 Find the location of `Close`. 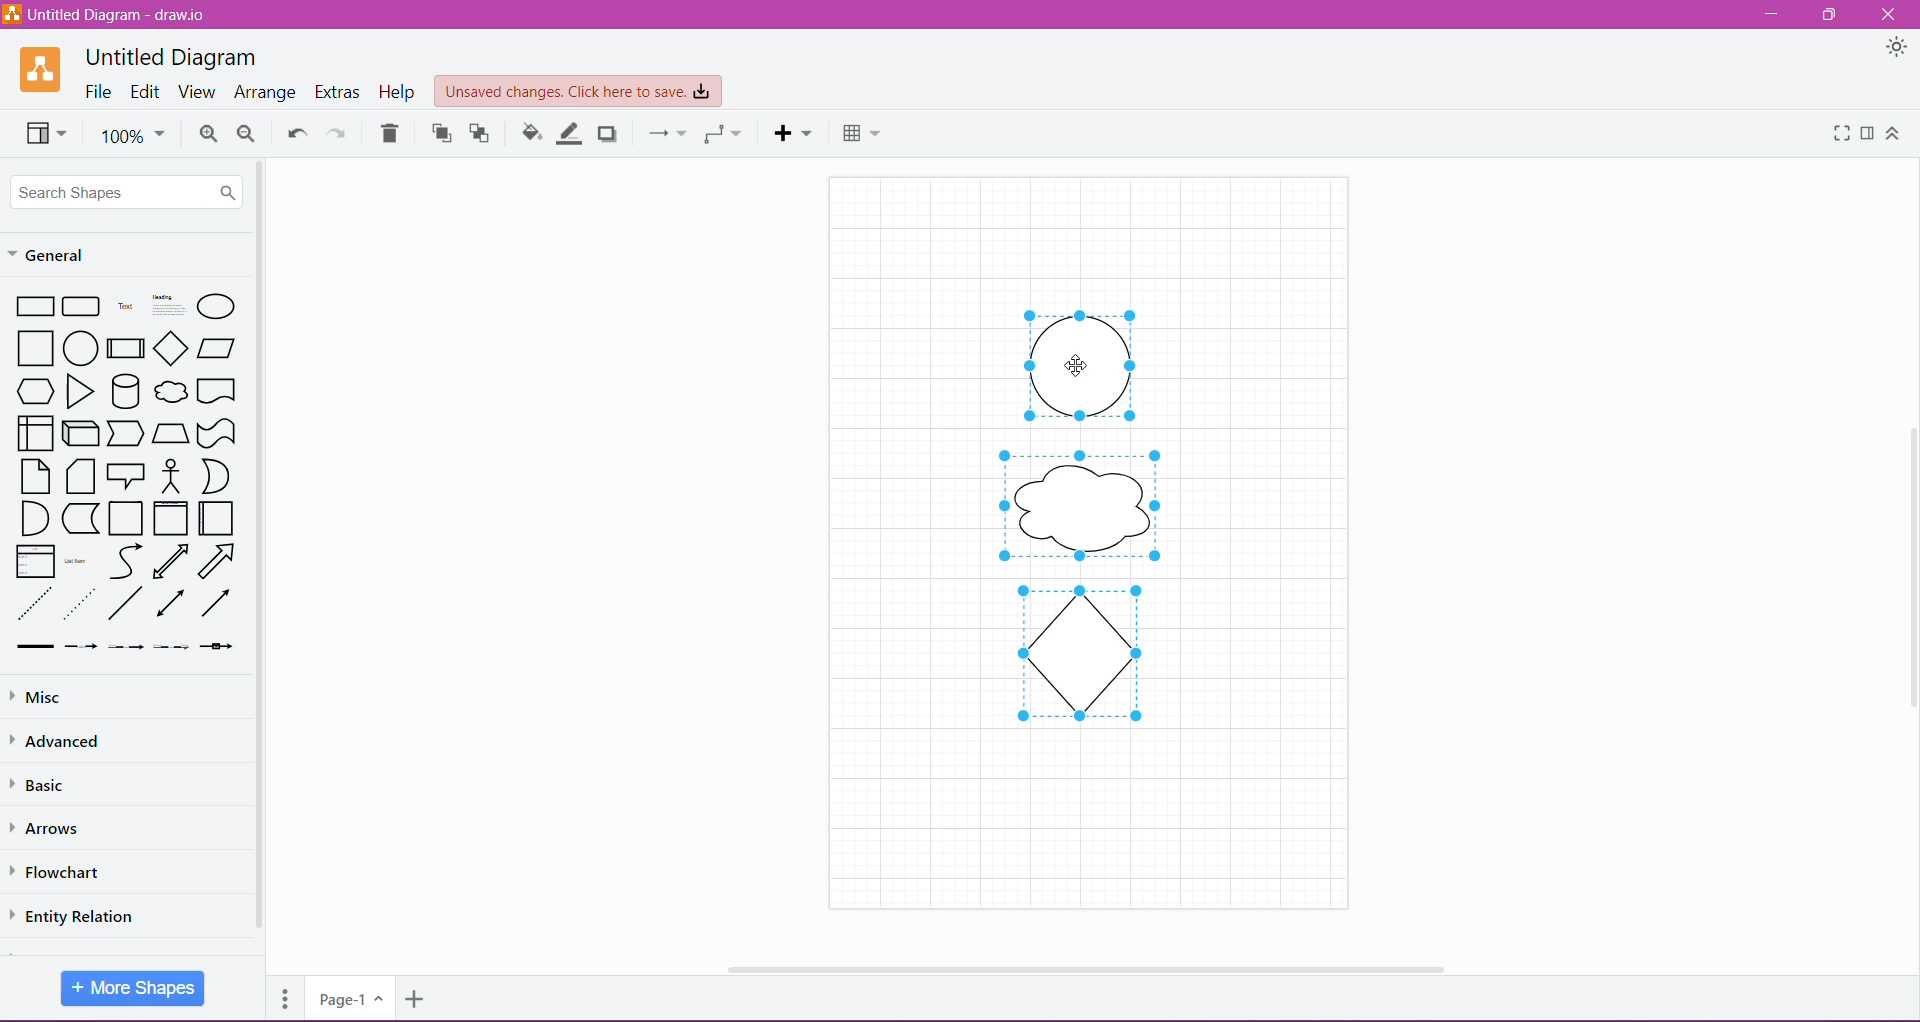

Close is located at coordinates (1888, 15).